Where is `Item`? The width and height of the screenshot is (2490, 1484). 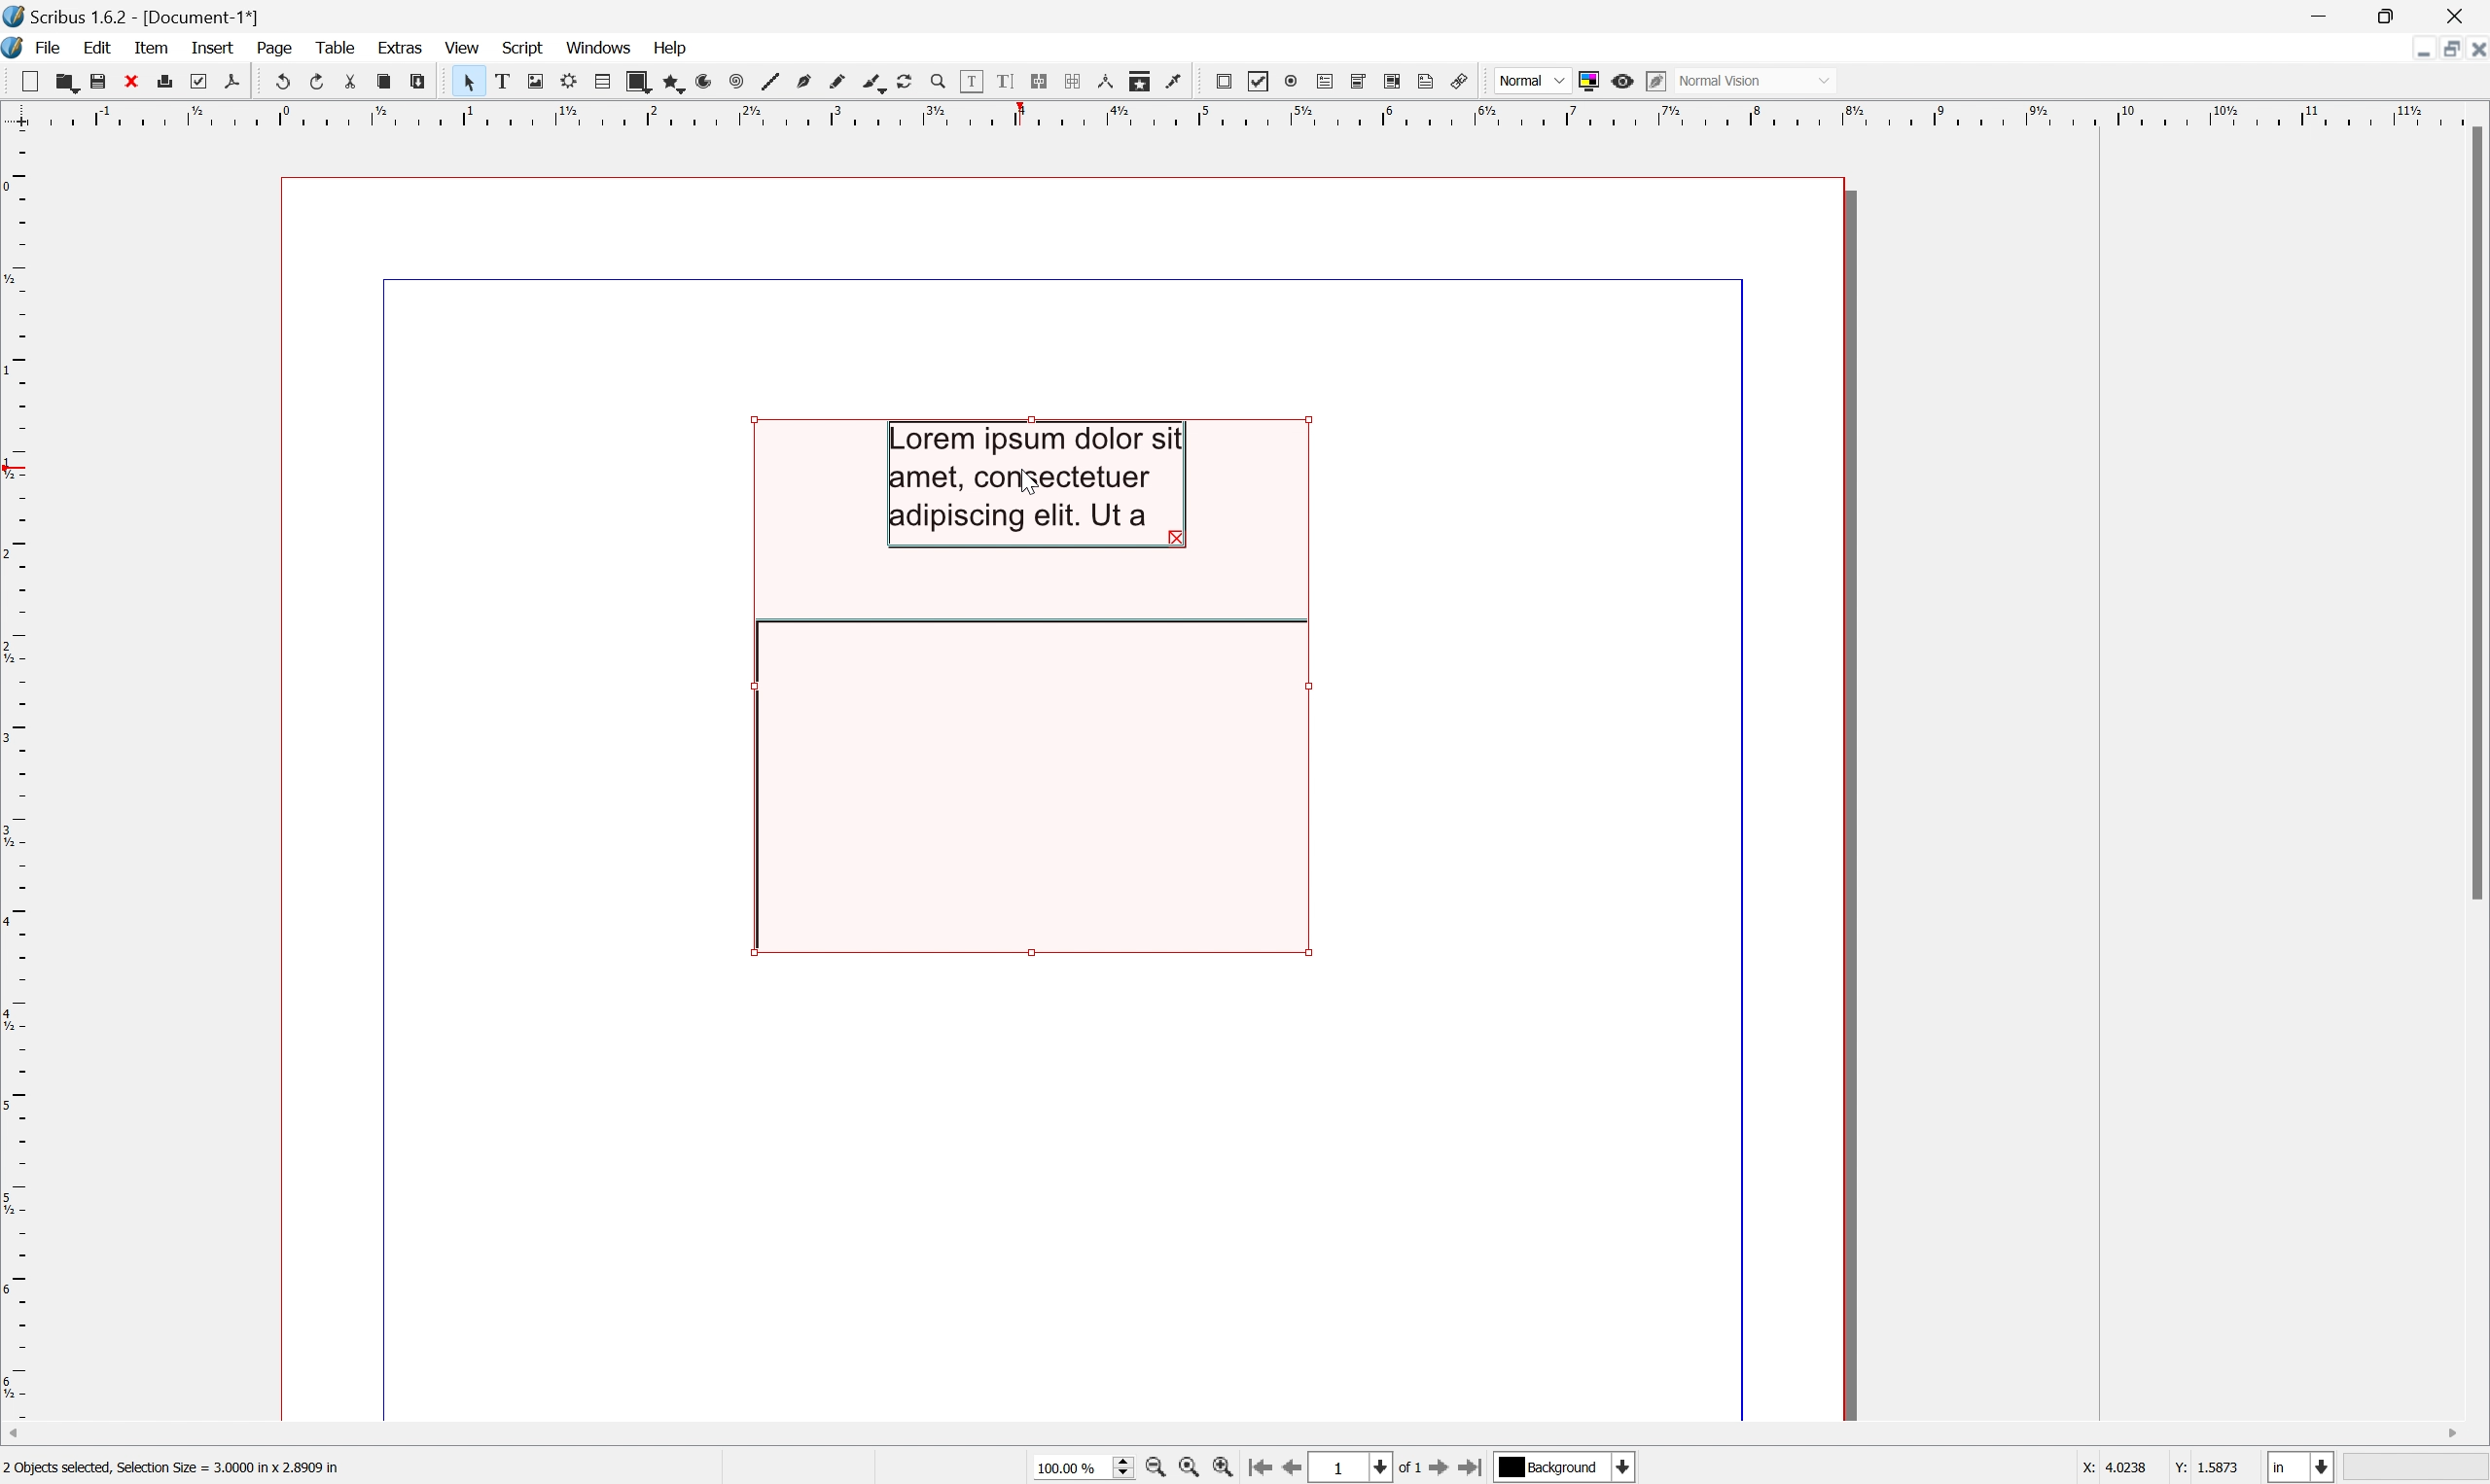
Item is located at coordinates (154, 48).